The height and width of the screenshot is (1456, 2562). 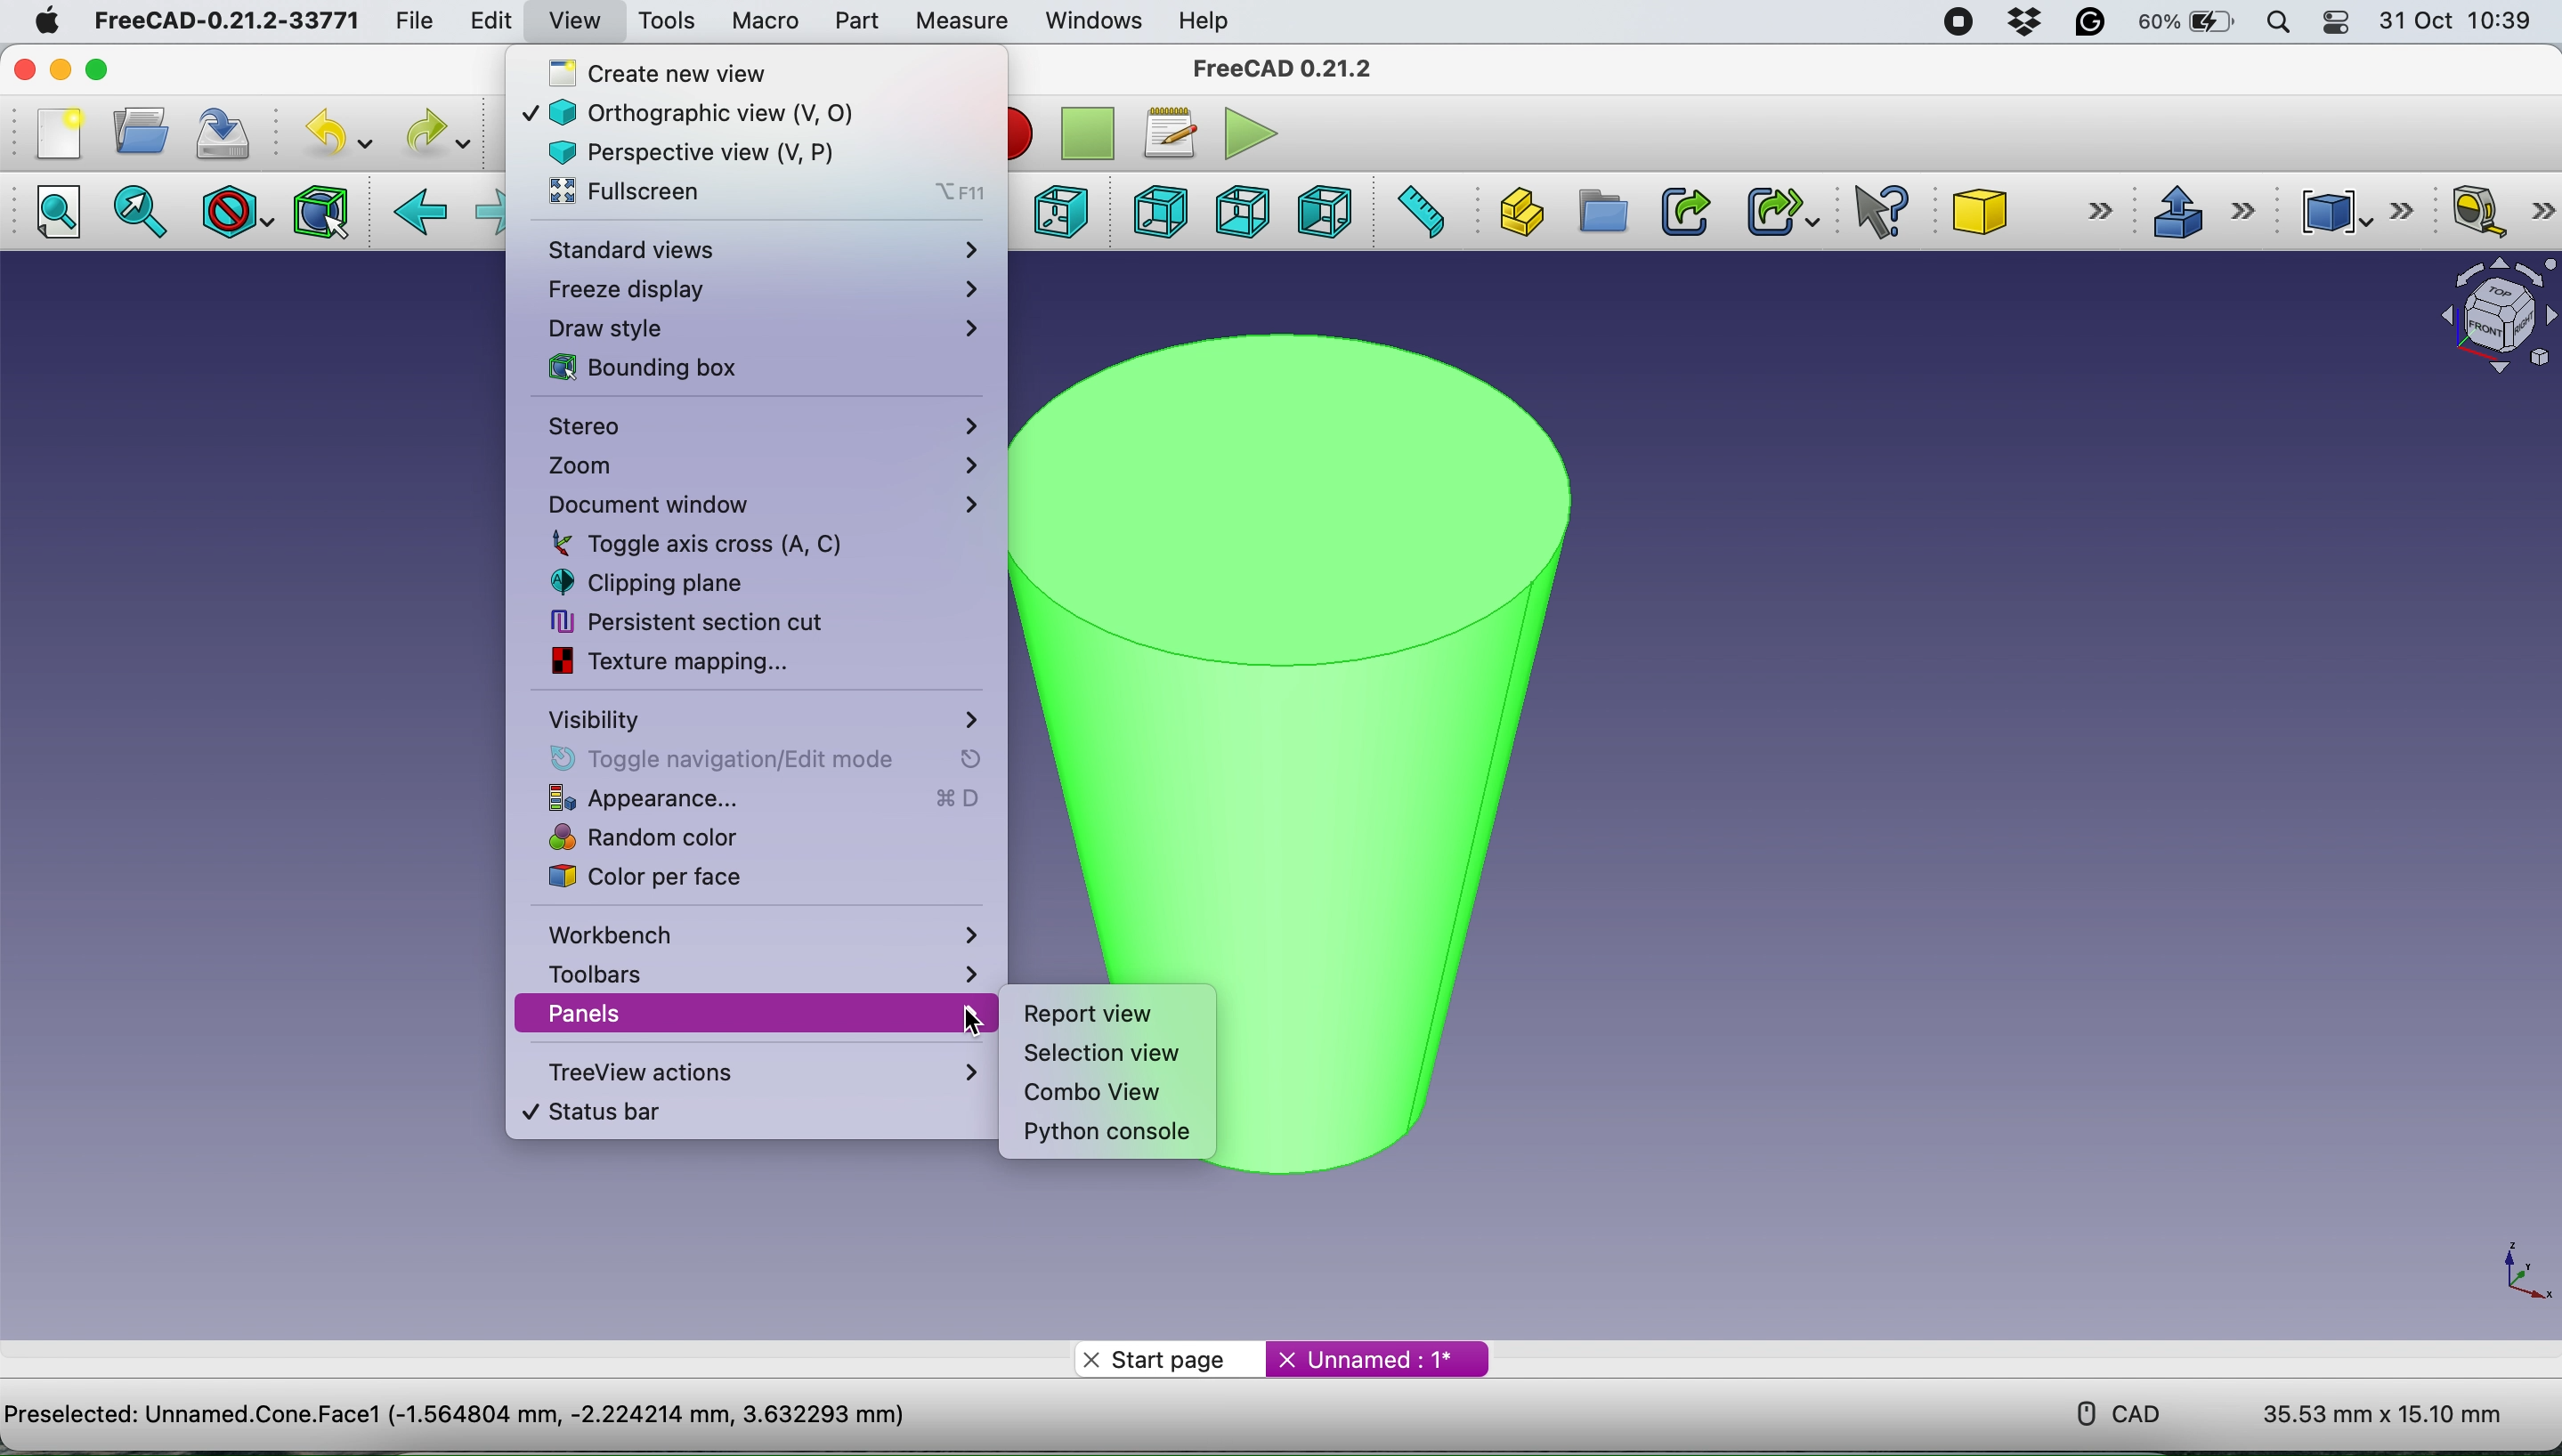 I want to click on measure distance, so click(x=1421, y=213).